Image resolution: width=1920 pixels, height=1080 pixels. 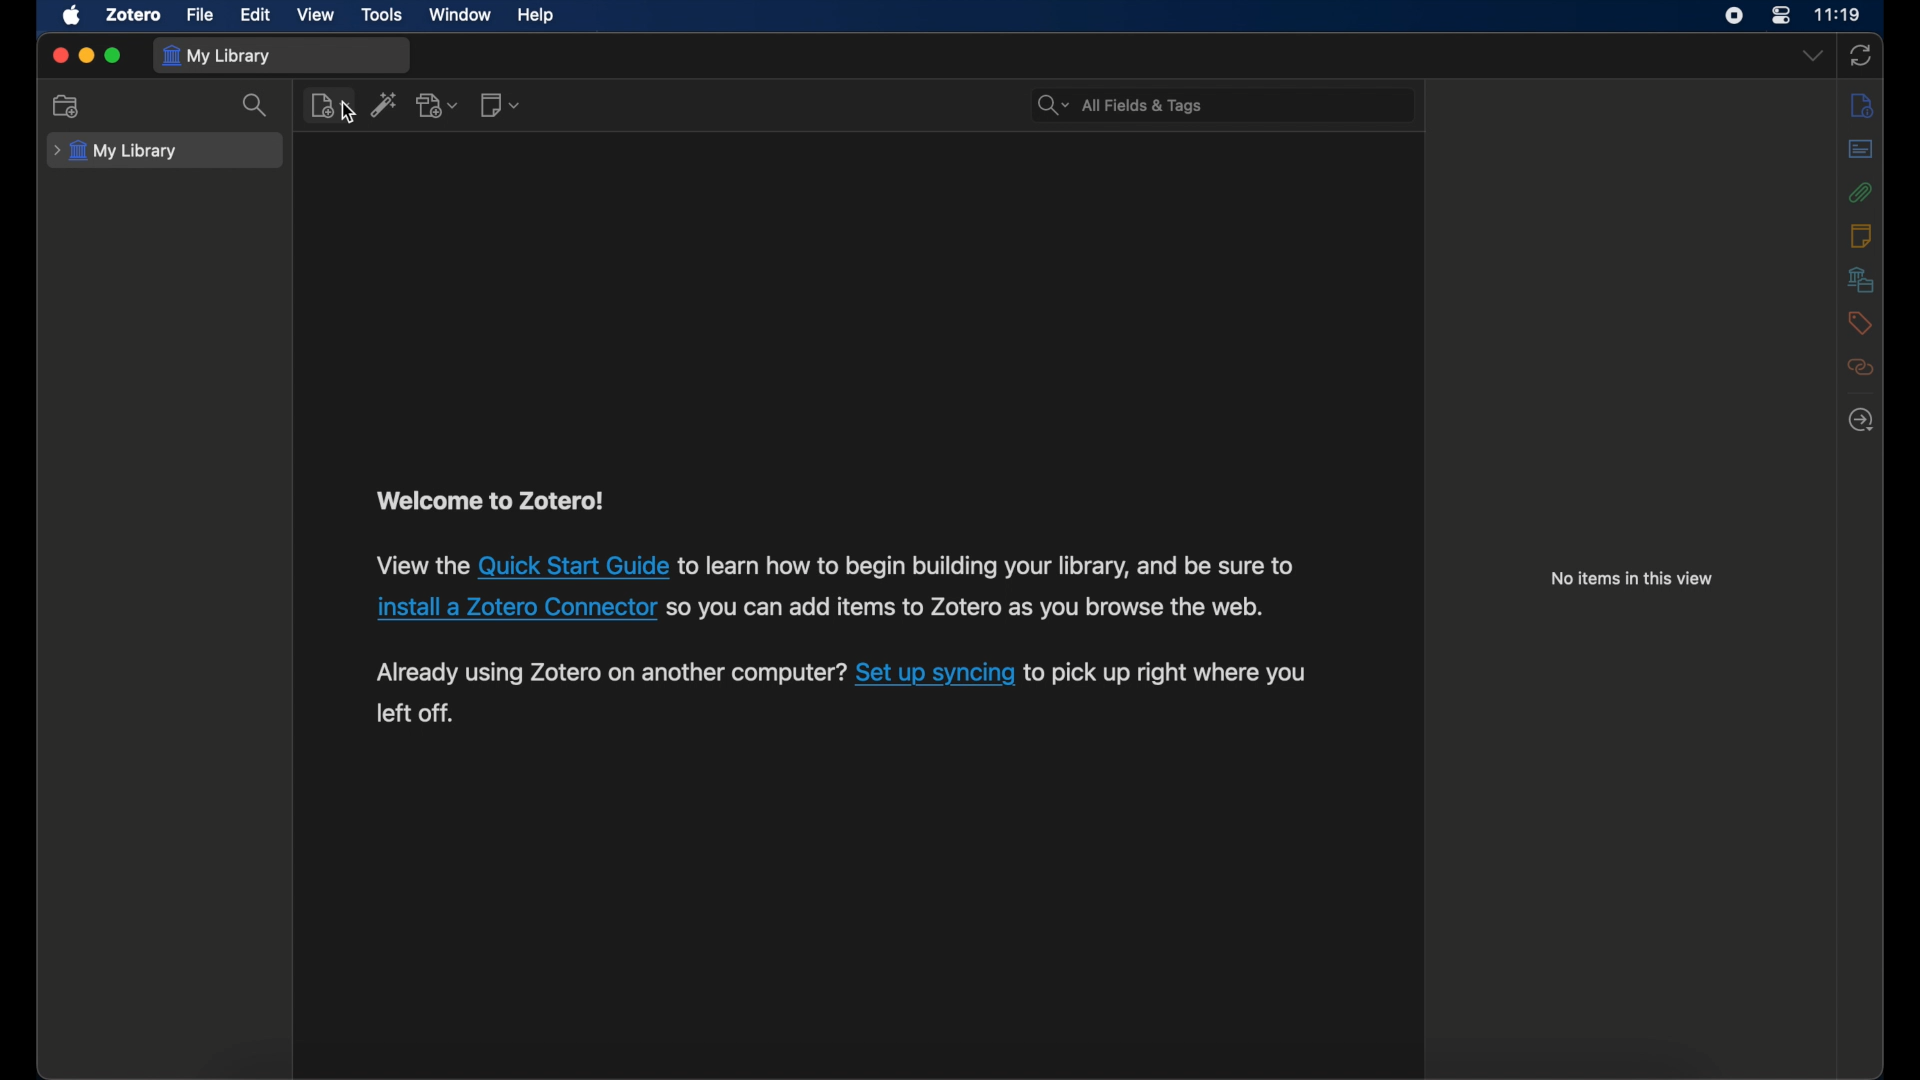 What do you see at coordinates (1861, 419) in the screenshot?
I see `locate` at bounding box center [1861, 419].